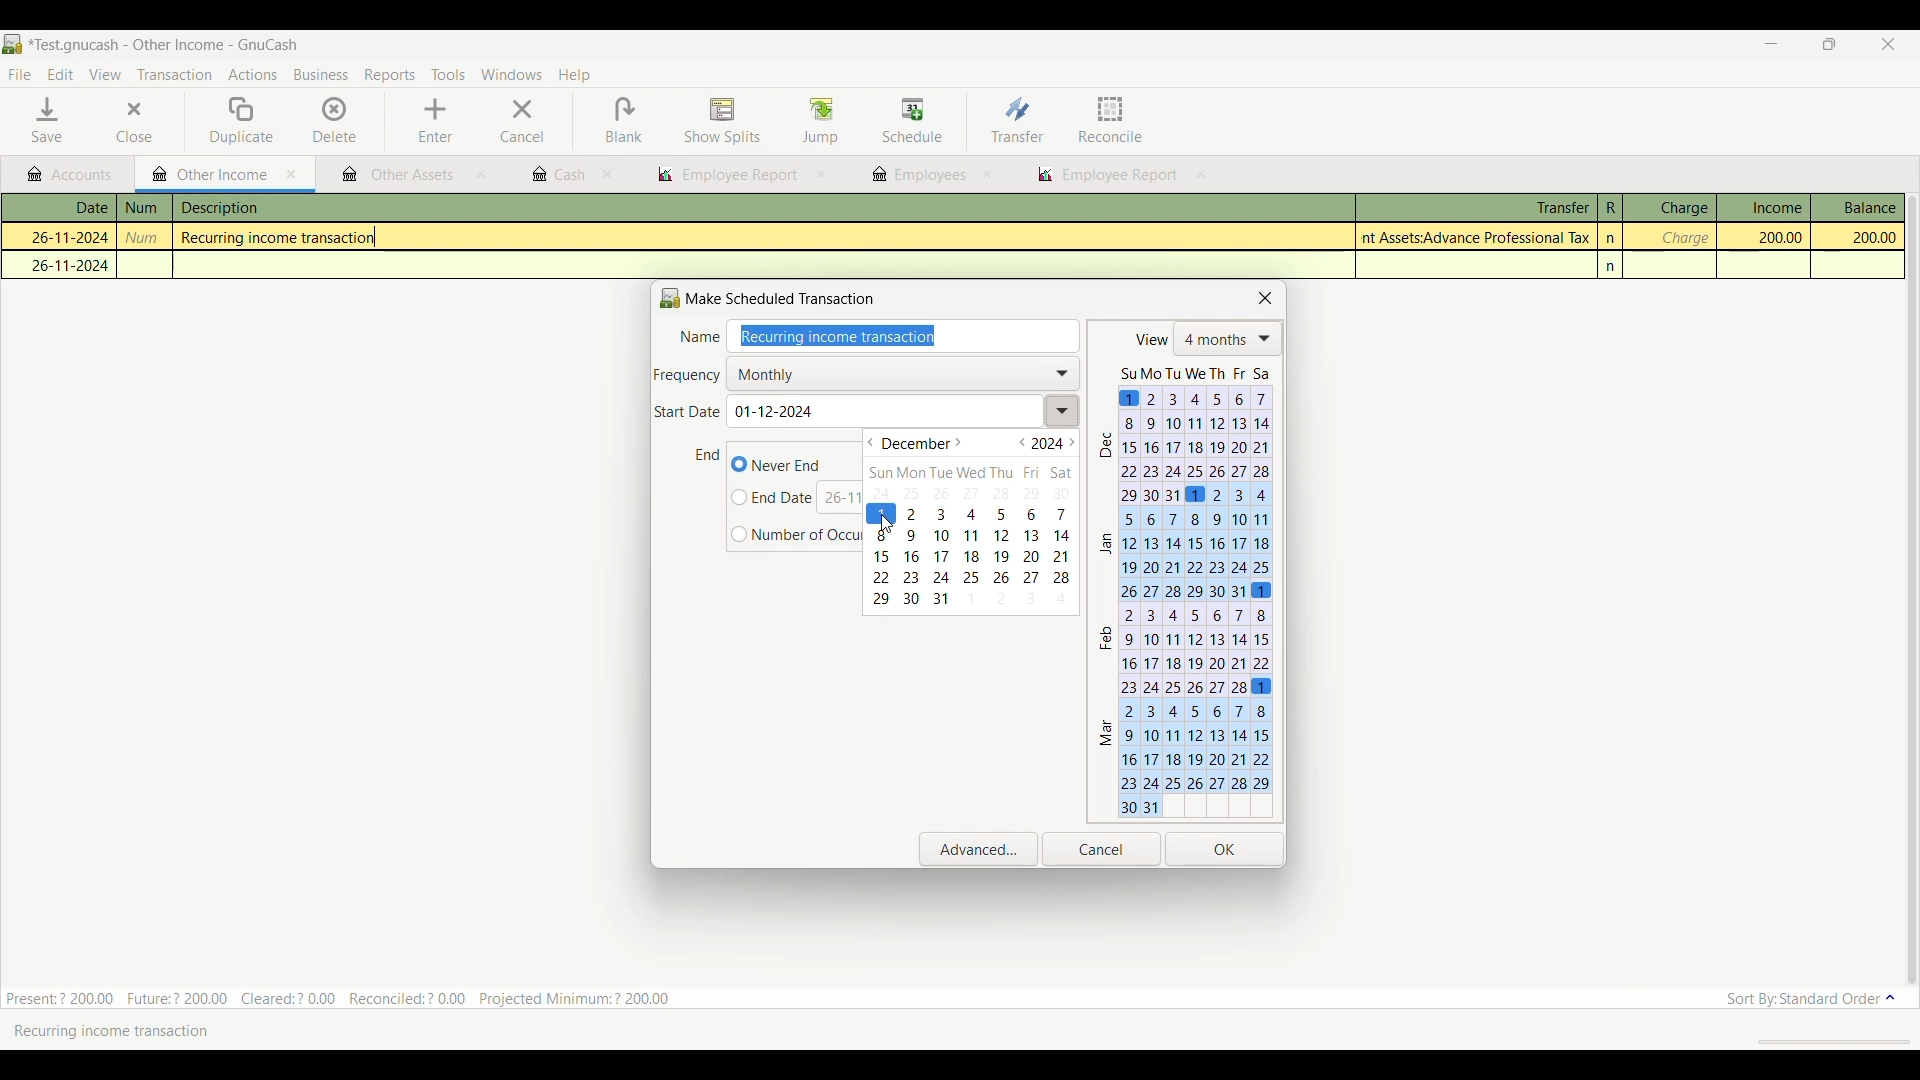  What do you see at coordinates (1479, 237) in the screenshot?
I see `Assets:Advance Professional Tax` at bounding box center [1479, 237].